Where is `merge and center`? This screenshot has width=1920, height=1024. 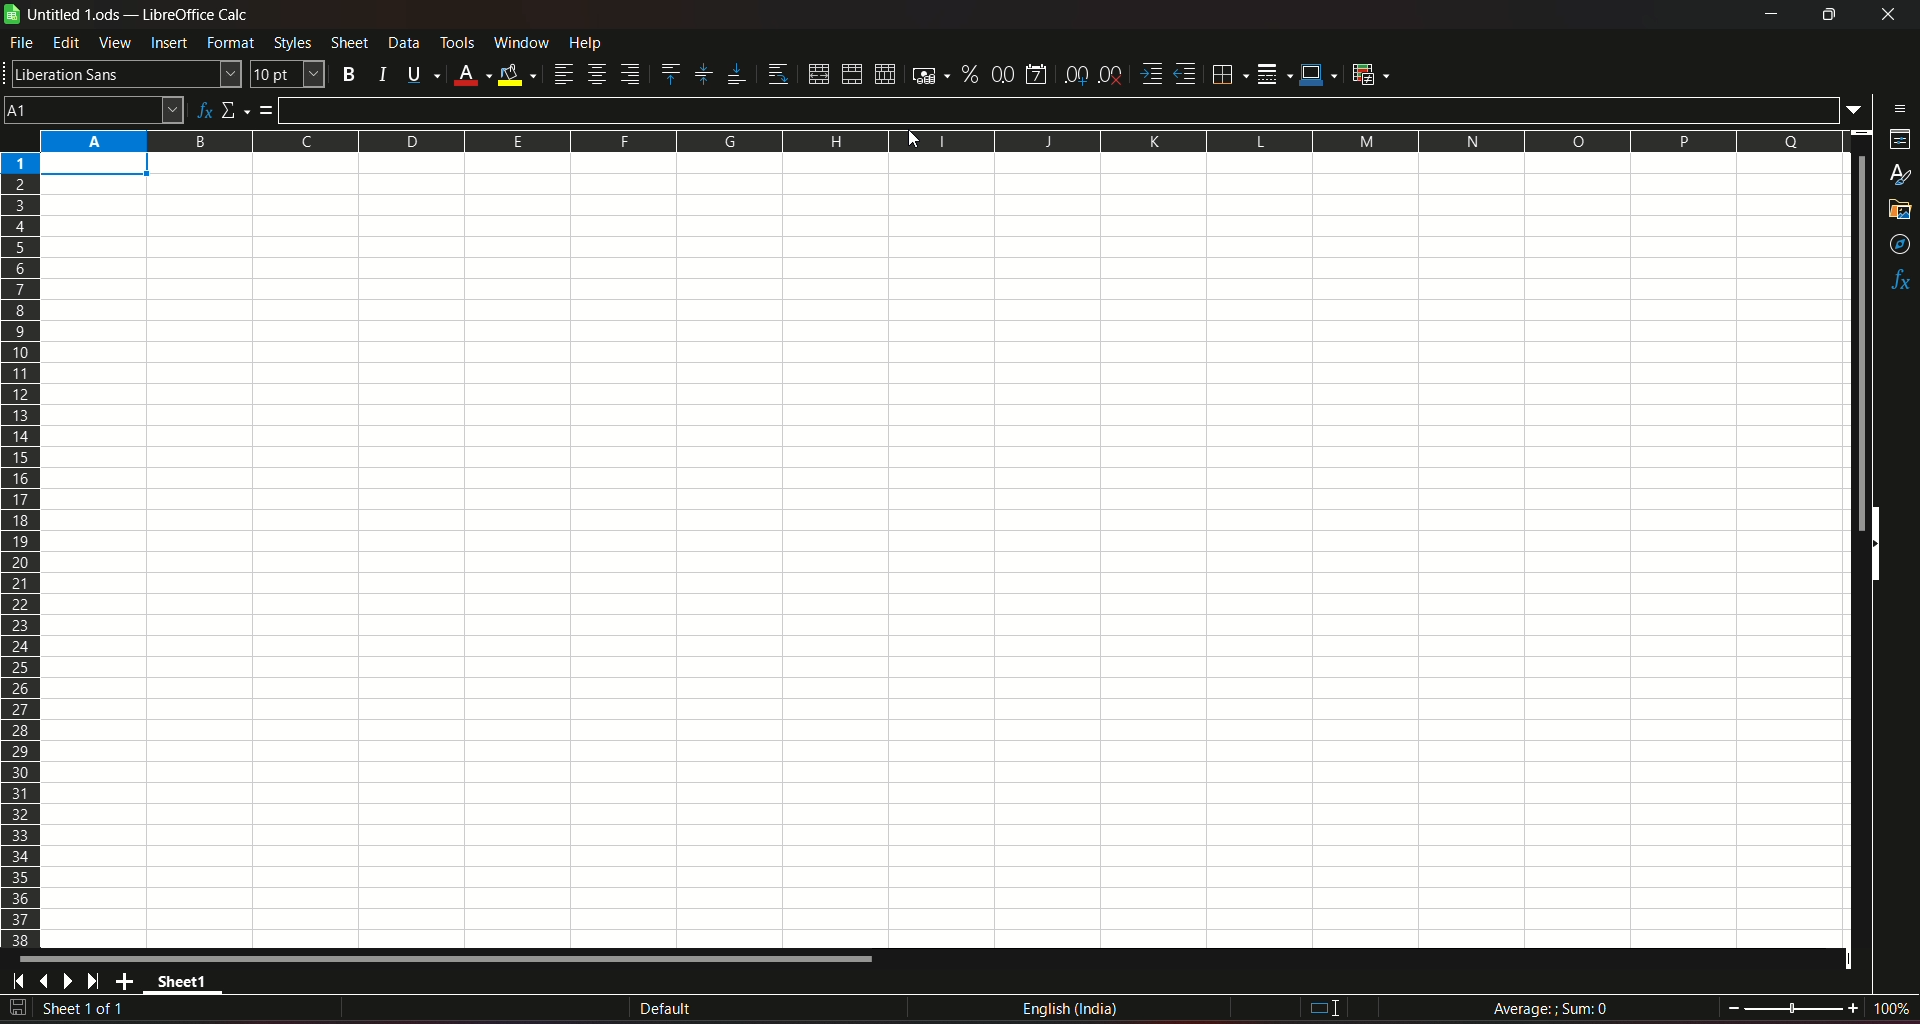
merge and center is located at coordinates (816, 73).